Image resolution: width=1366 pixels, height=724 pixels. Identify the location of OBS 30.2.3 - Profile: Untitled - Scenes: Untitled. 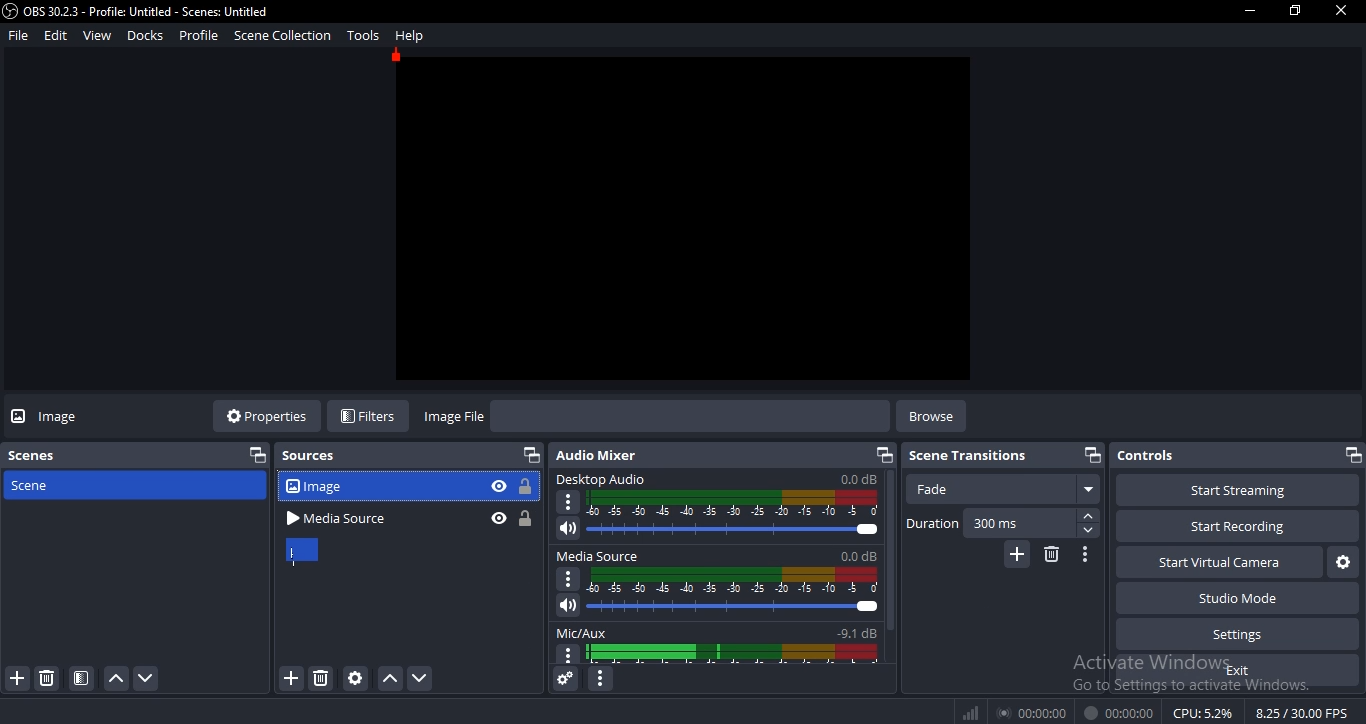
(136, 11).